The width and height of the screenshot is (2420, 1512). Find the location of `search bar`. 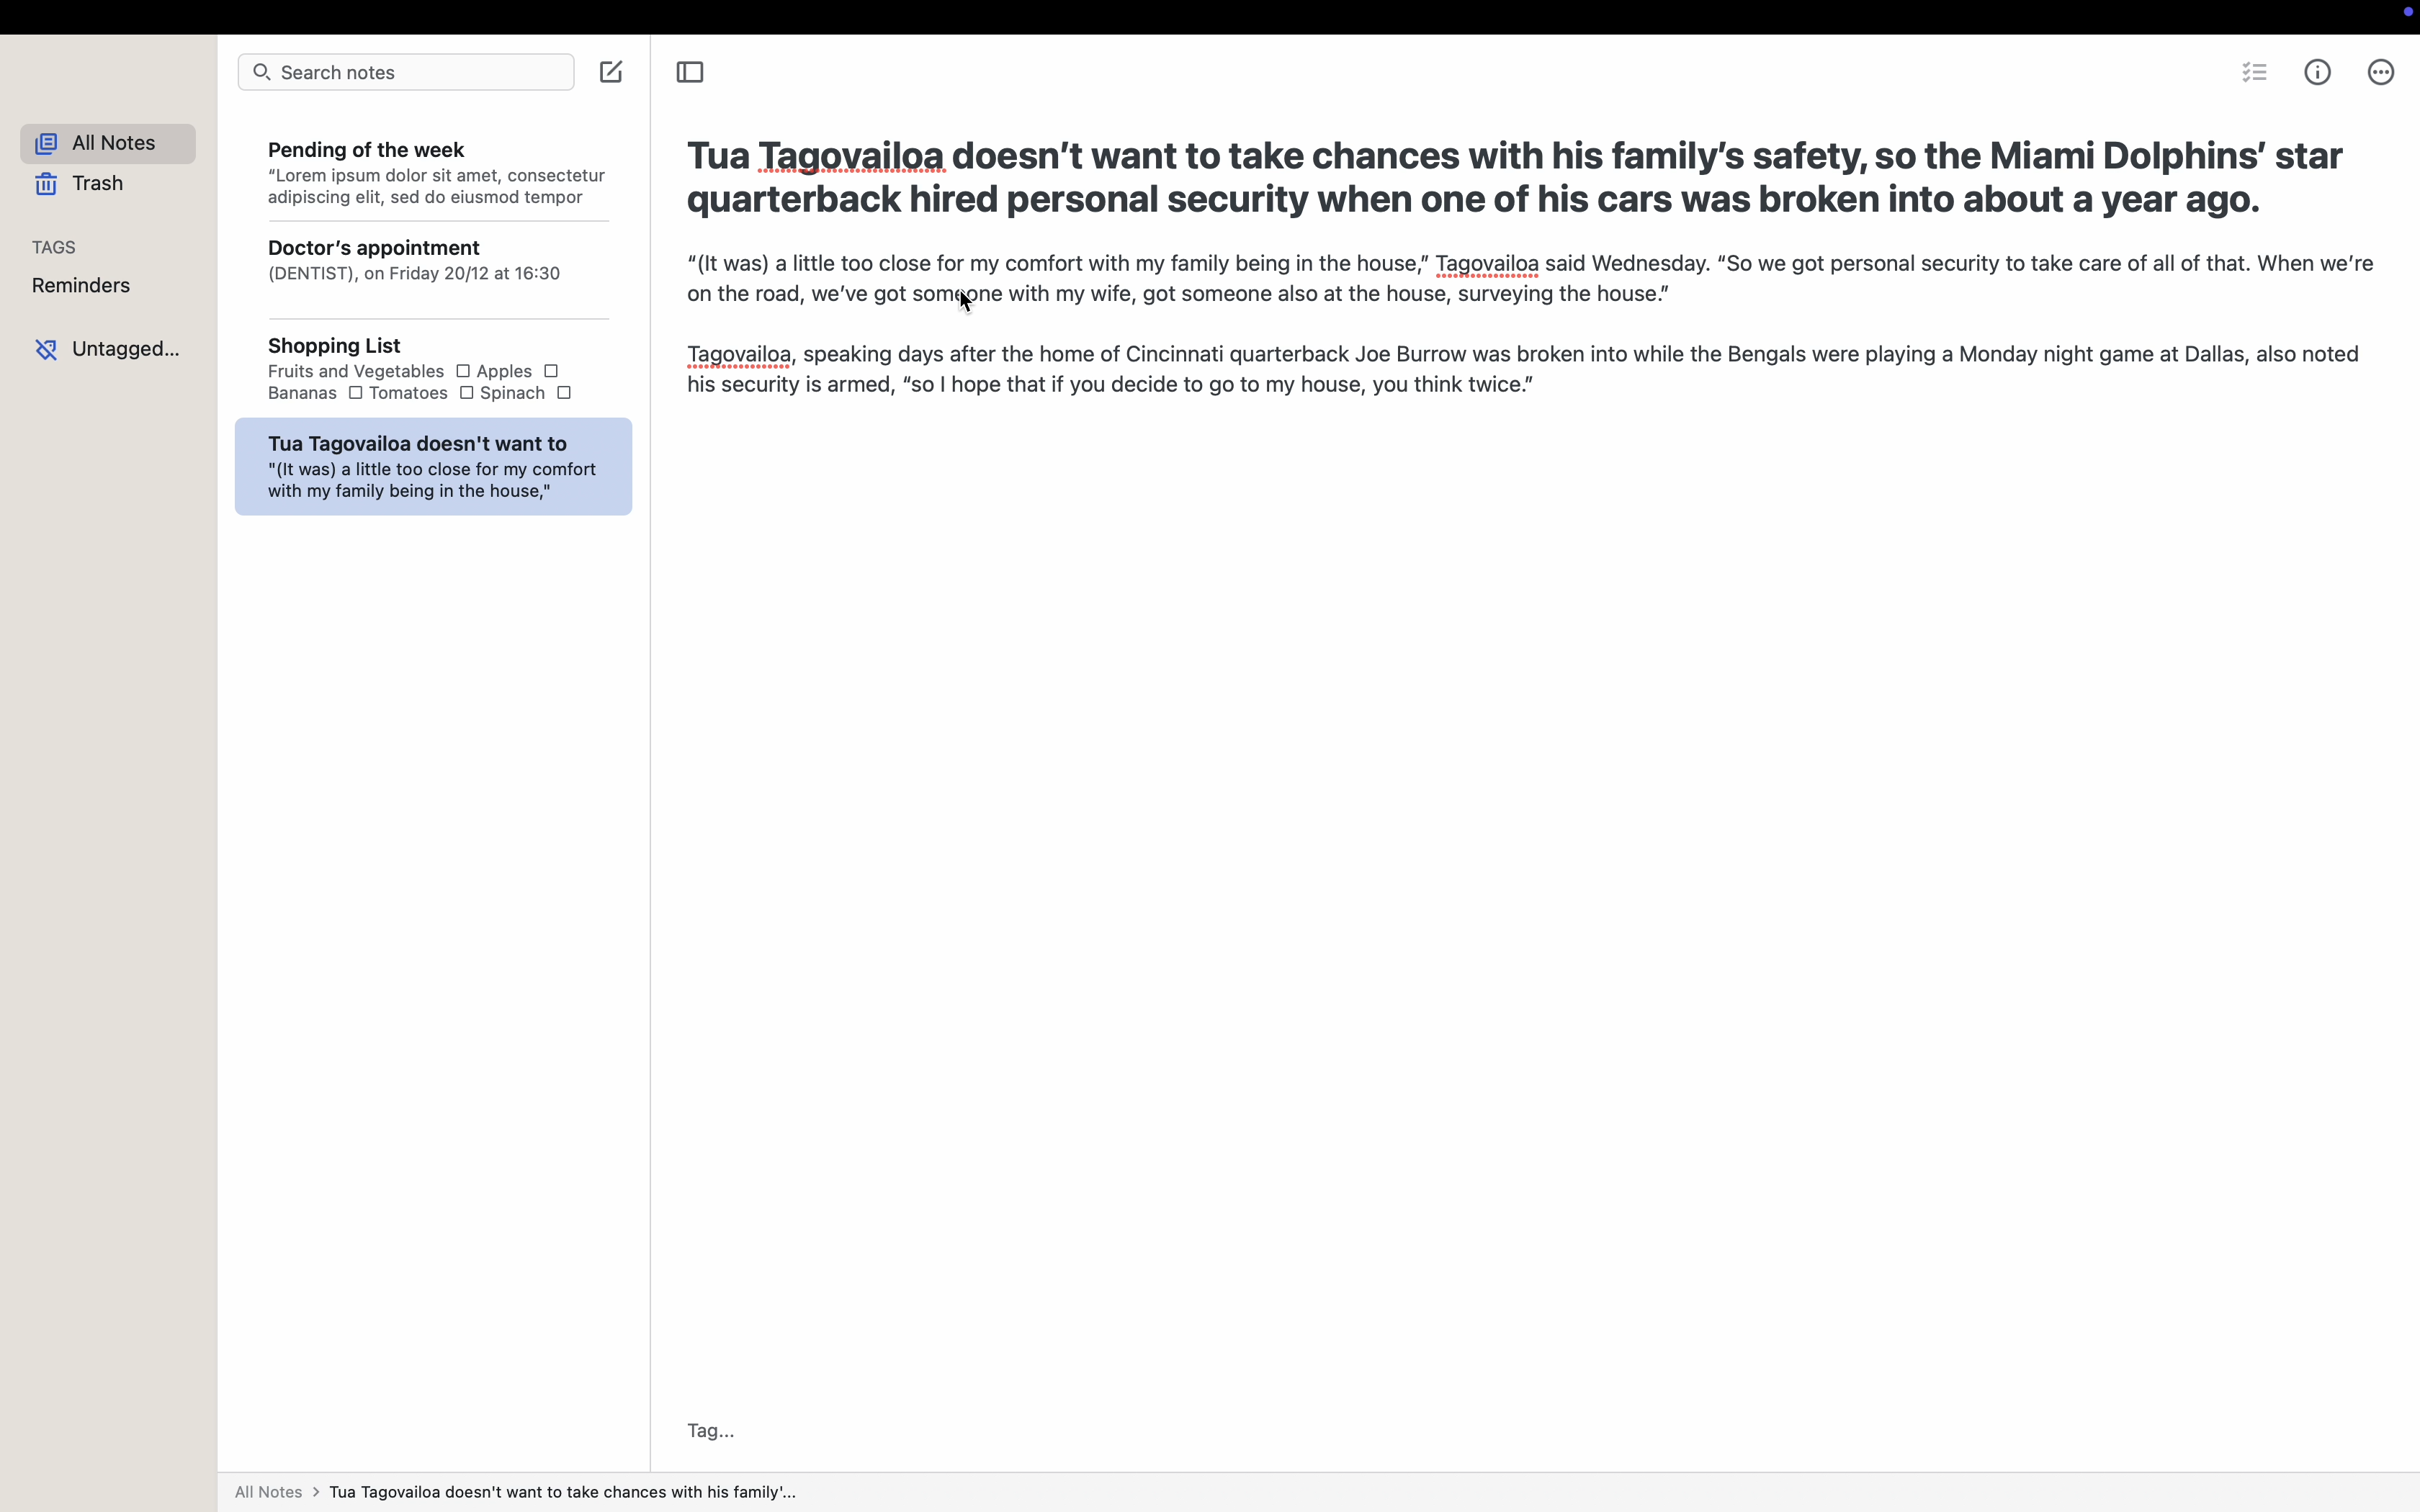

search bar is located at coordinates (402, 75).